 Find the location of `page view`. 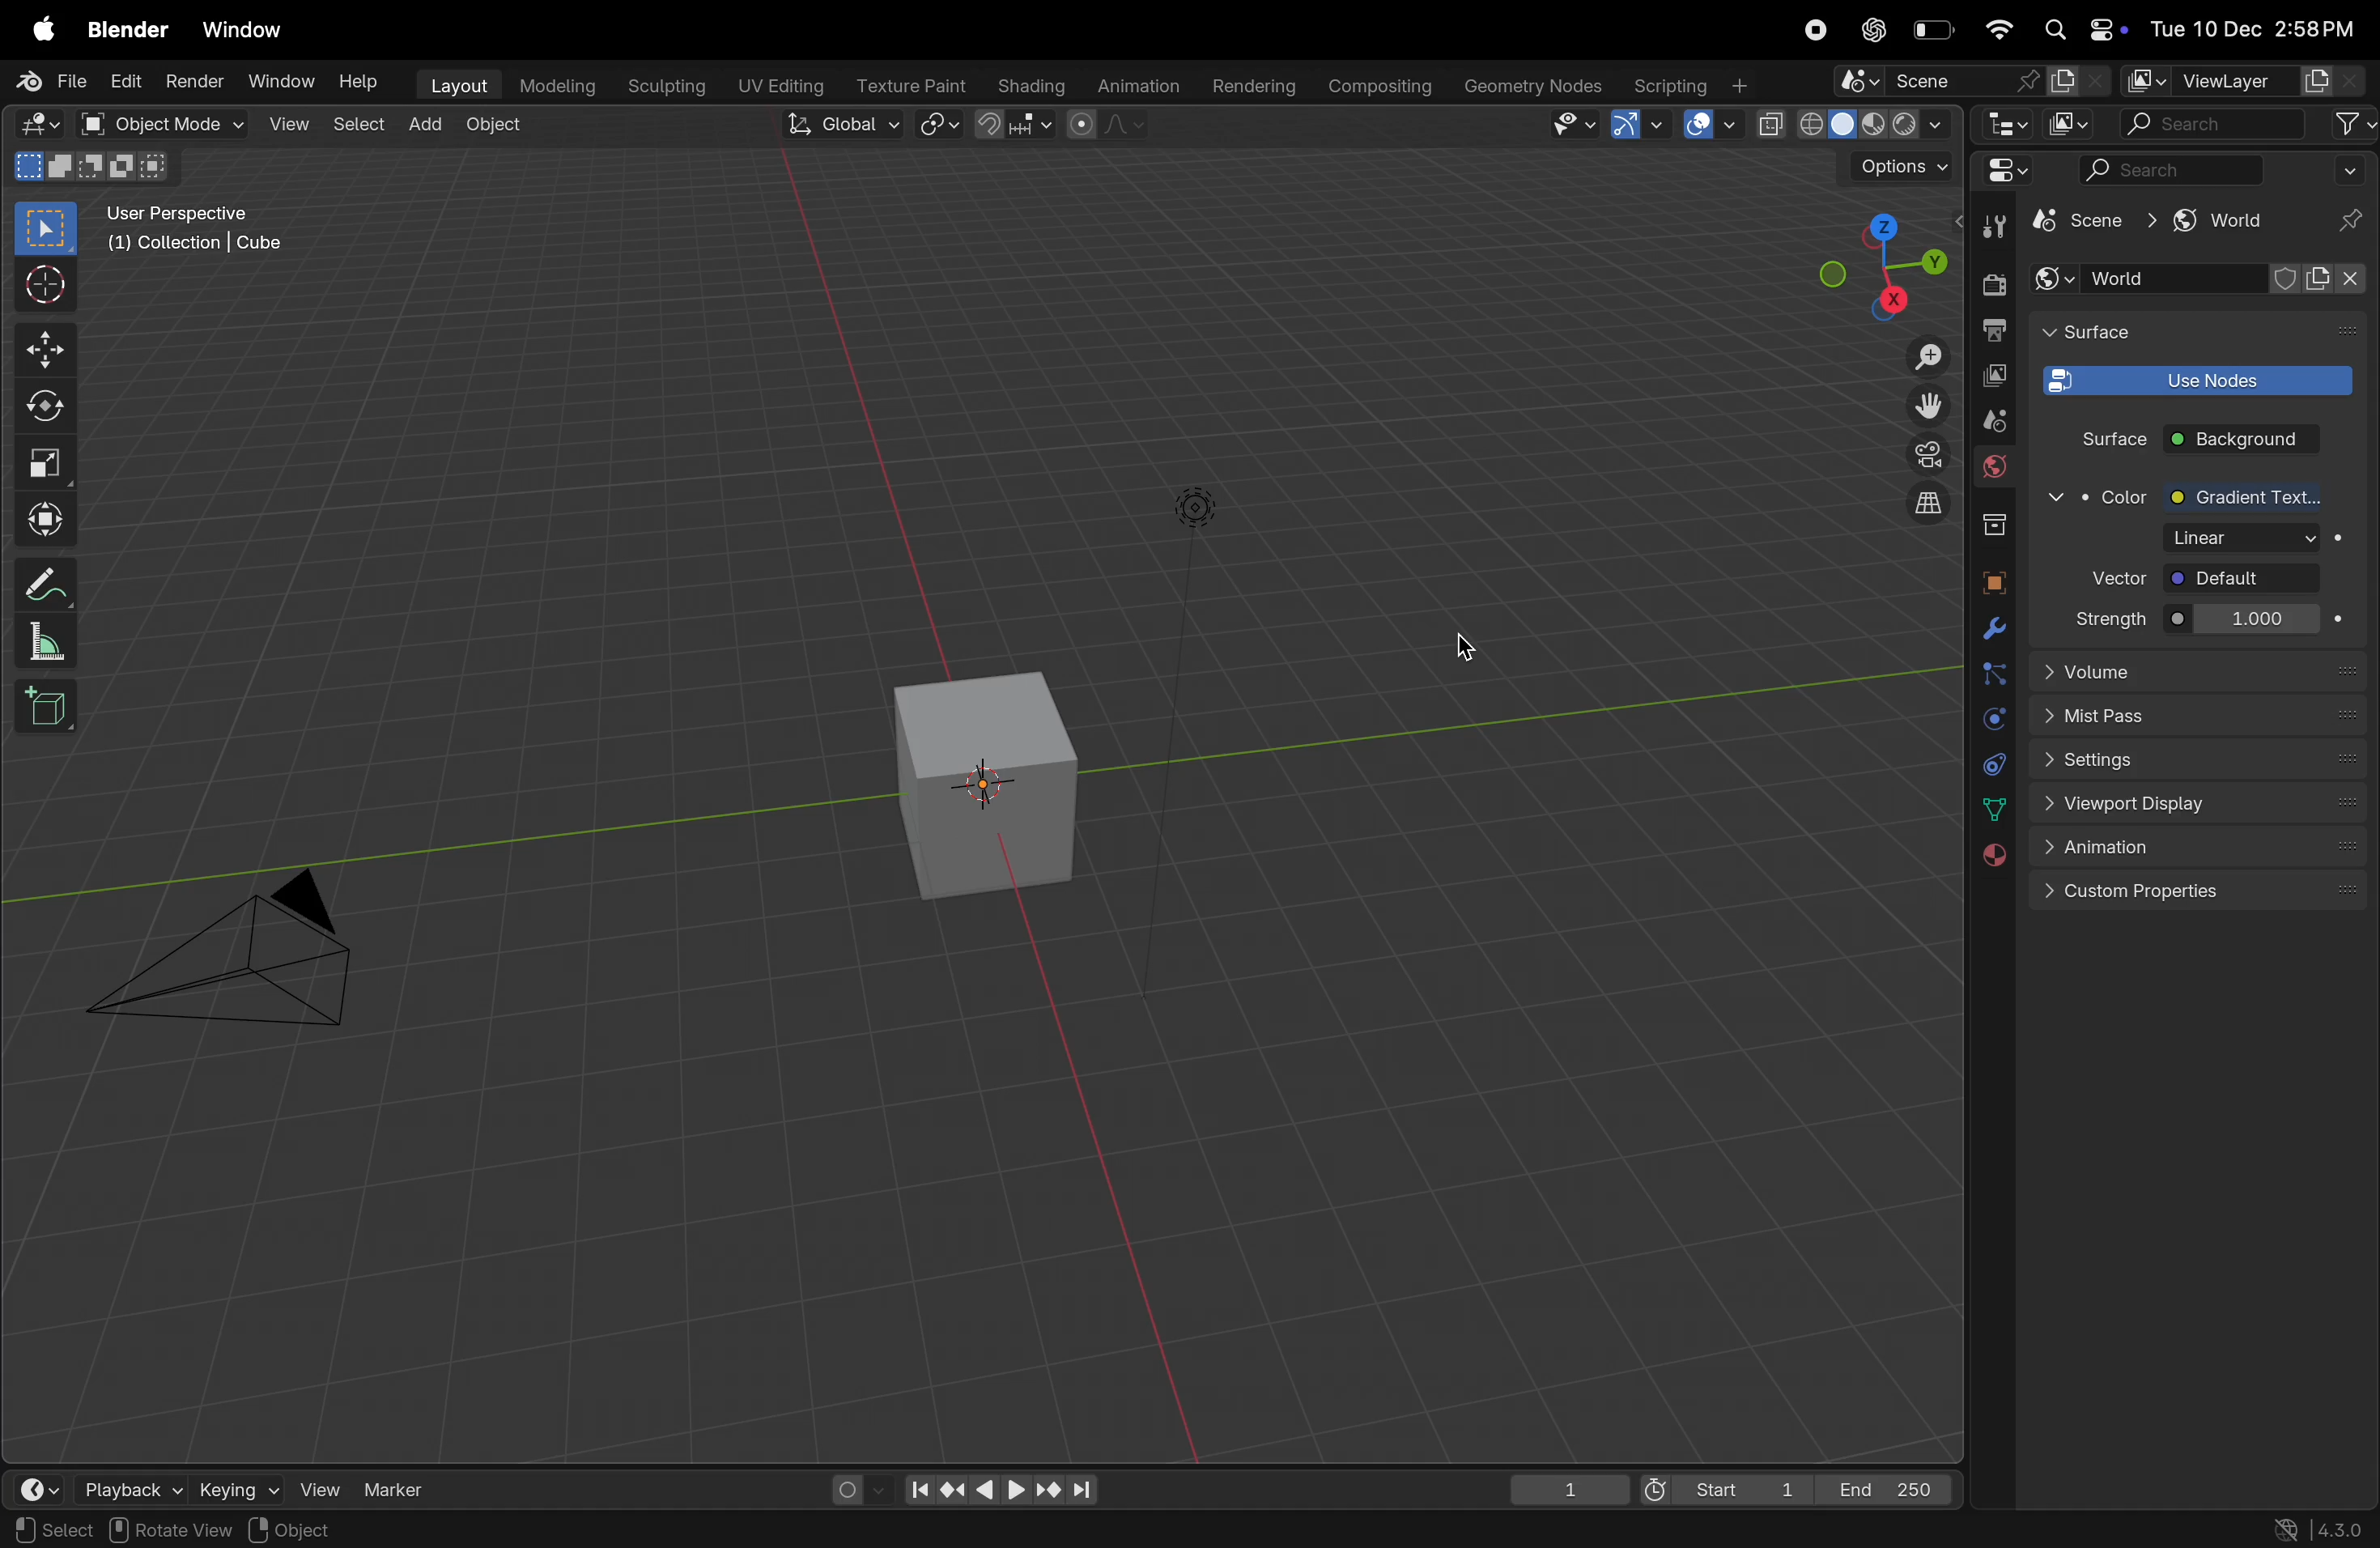

page view is located at coordinates (60, 1528).